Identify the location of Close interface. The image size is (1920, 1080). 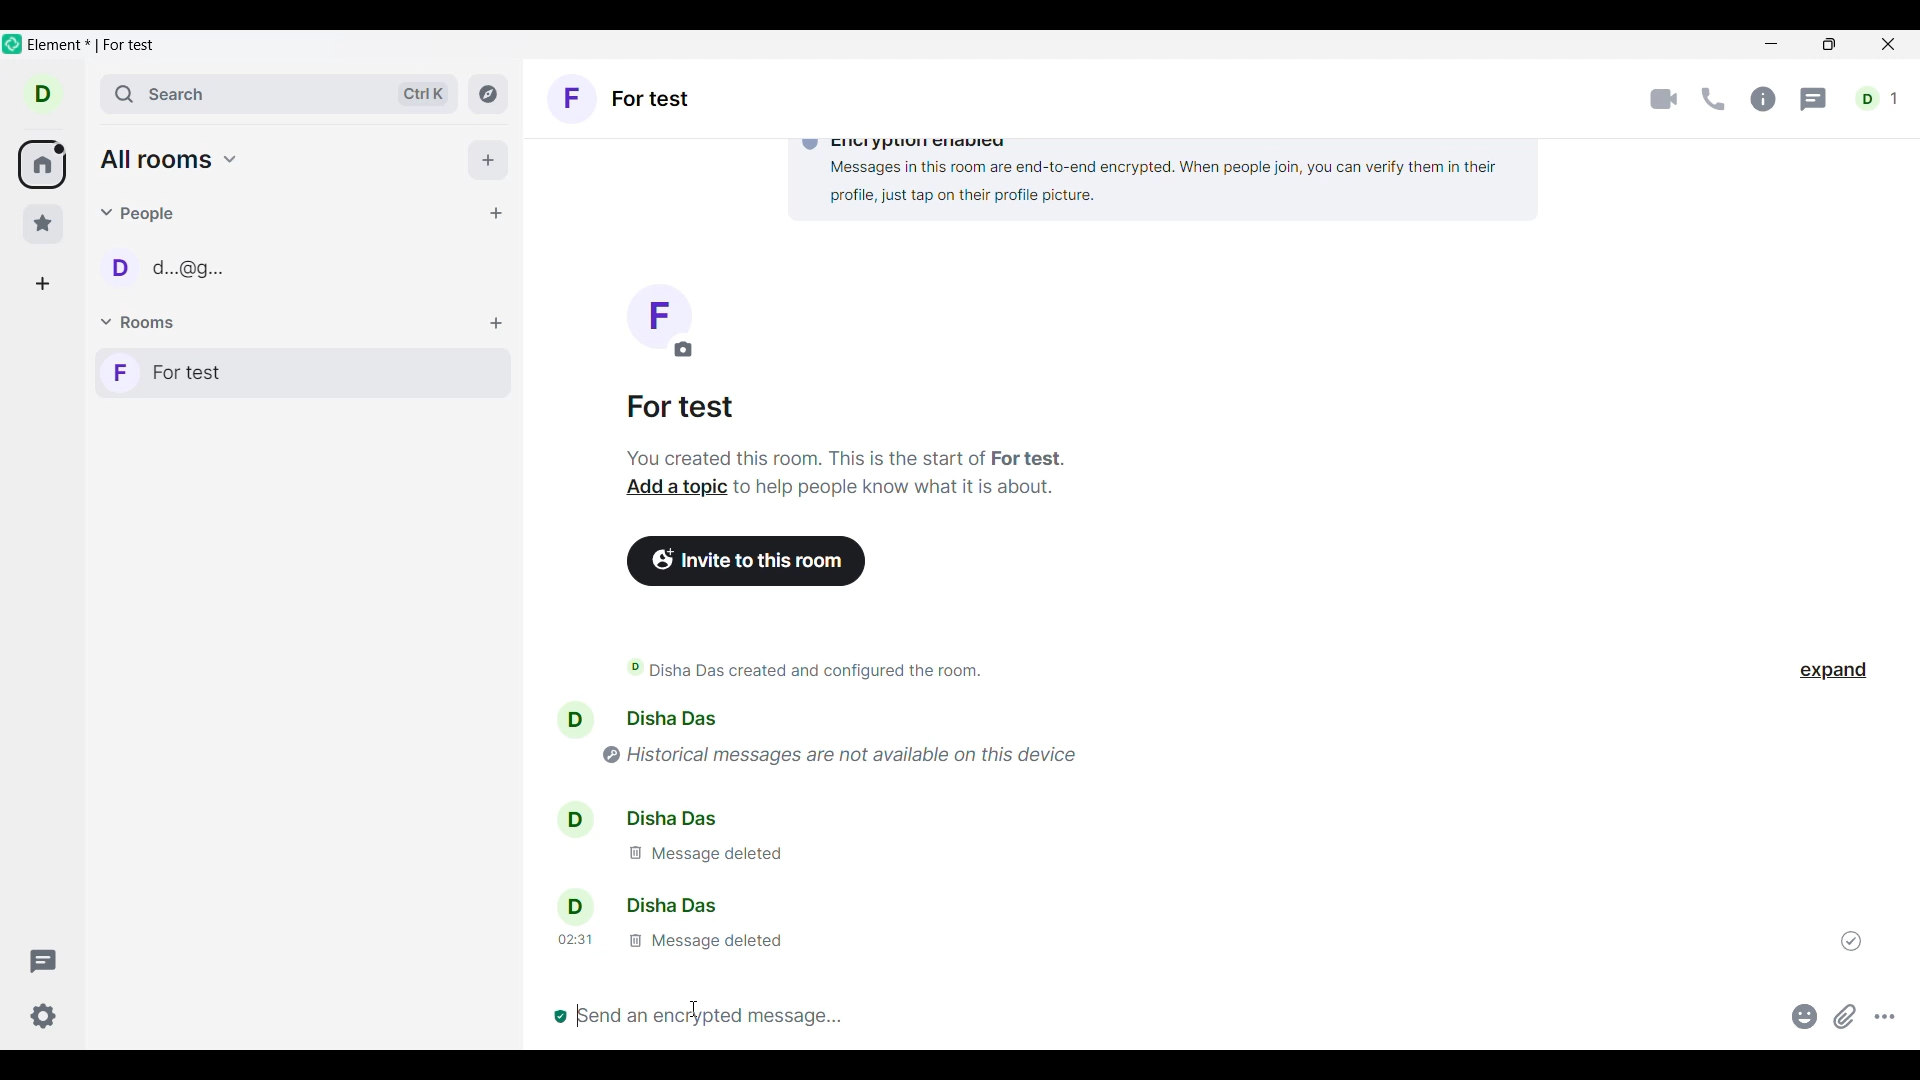
(1890, 46).